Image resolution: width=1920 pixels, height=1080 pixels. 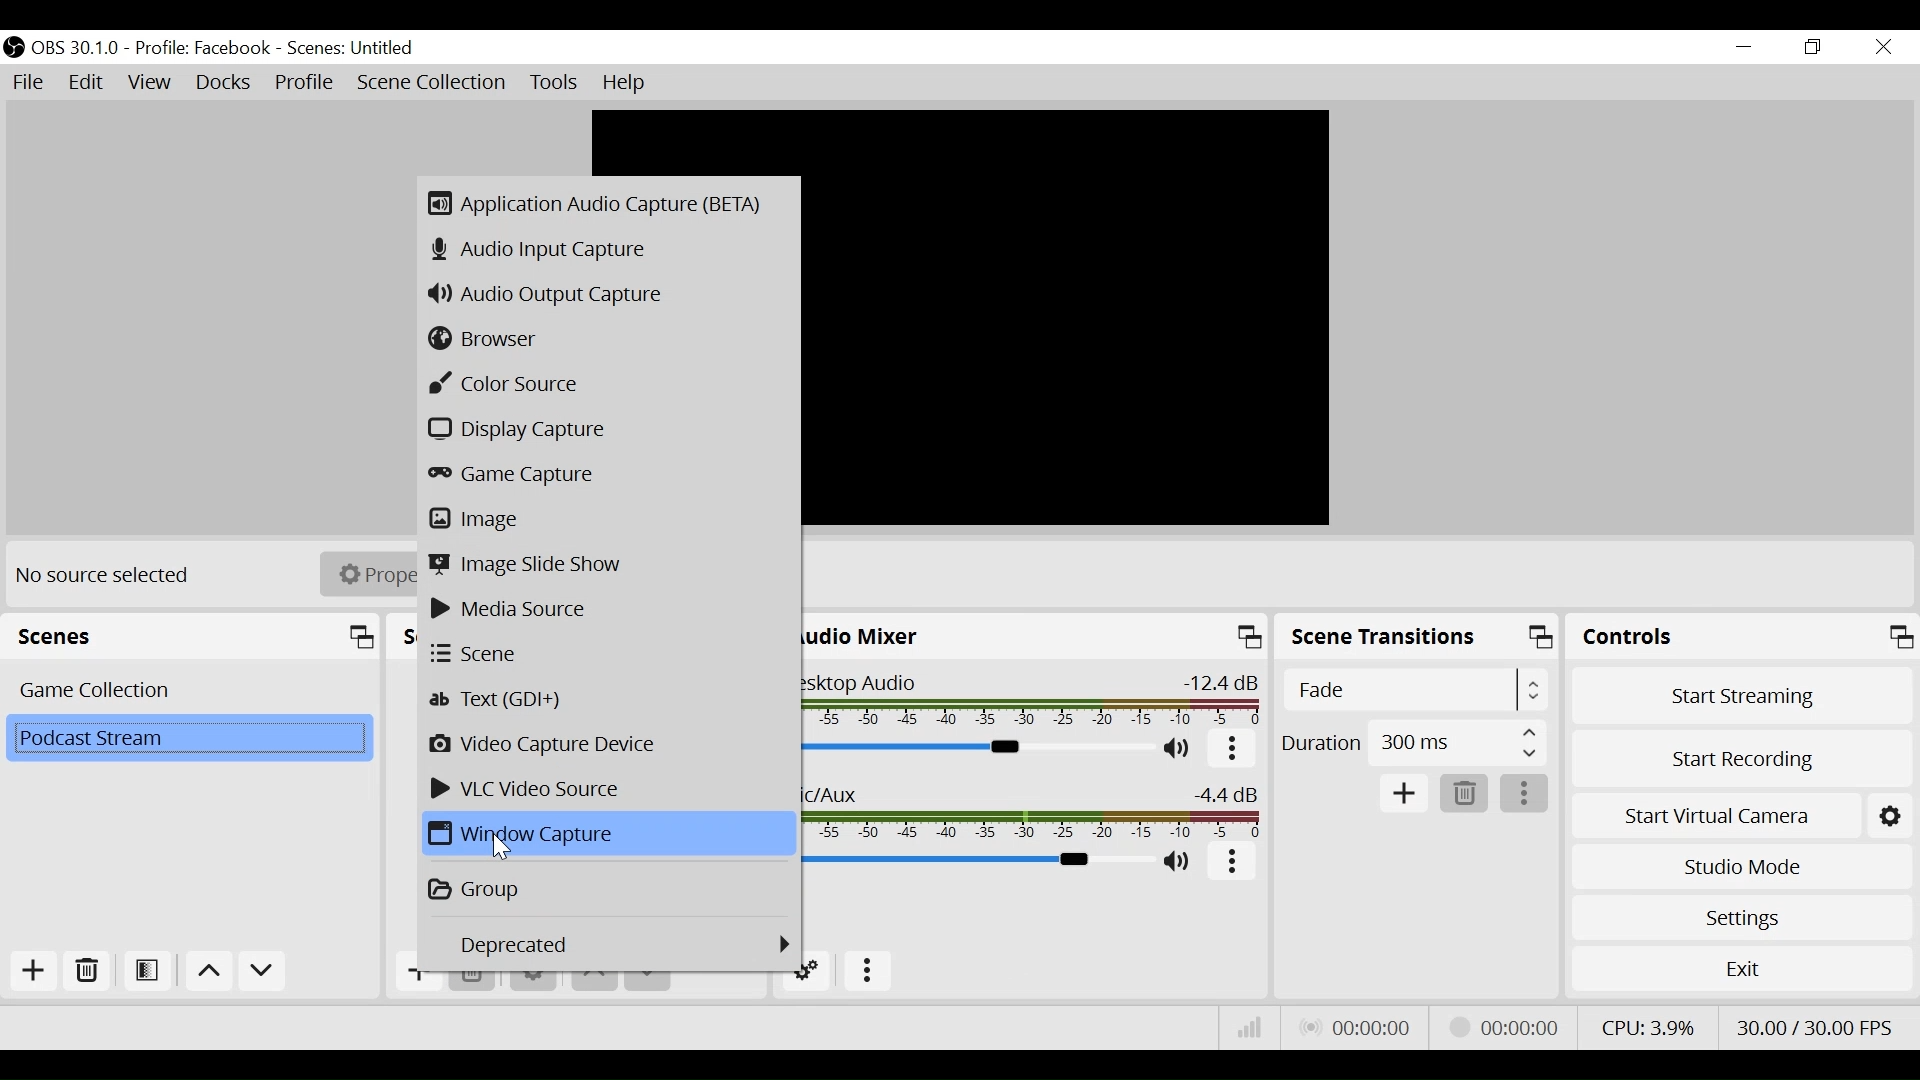 What do you see at coordinates (31, 84) in the screenshot?
I see `File` at bounding box center [31, 84].